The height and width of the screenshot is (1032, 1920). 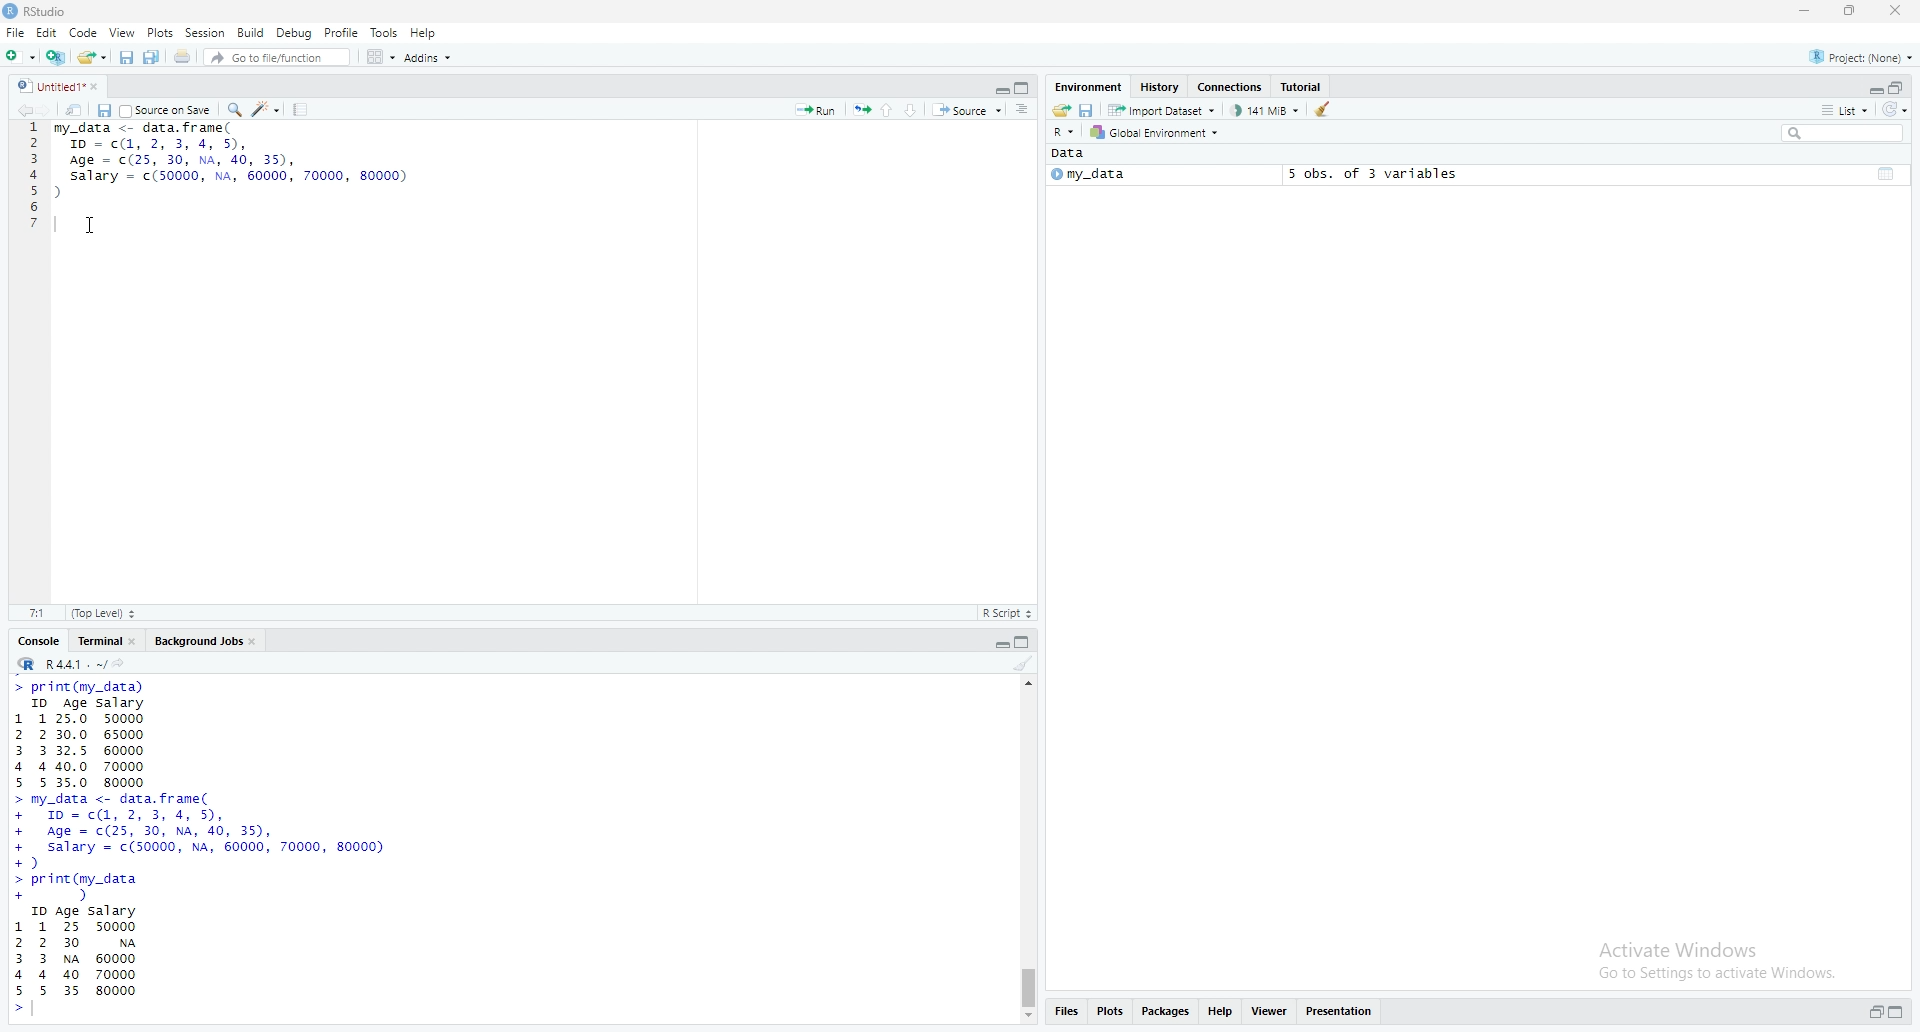 I want to click on new file, so click(x=21, y=57).